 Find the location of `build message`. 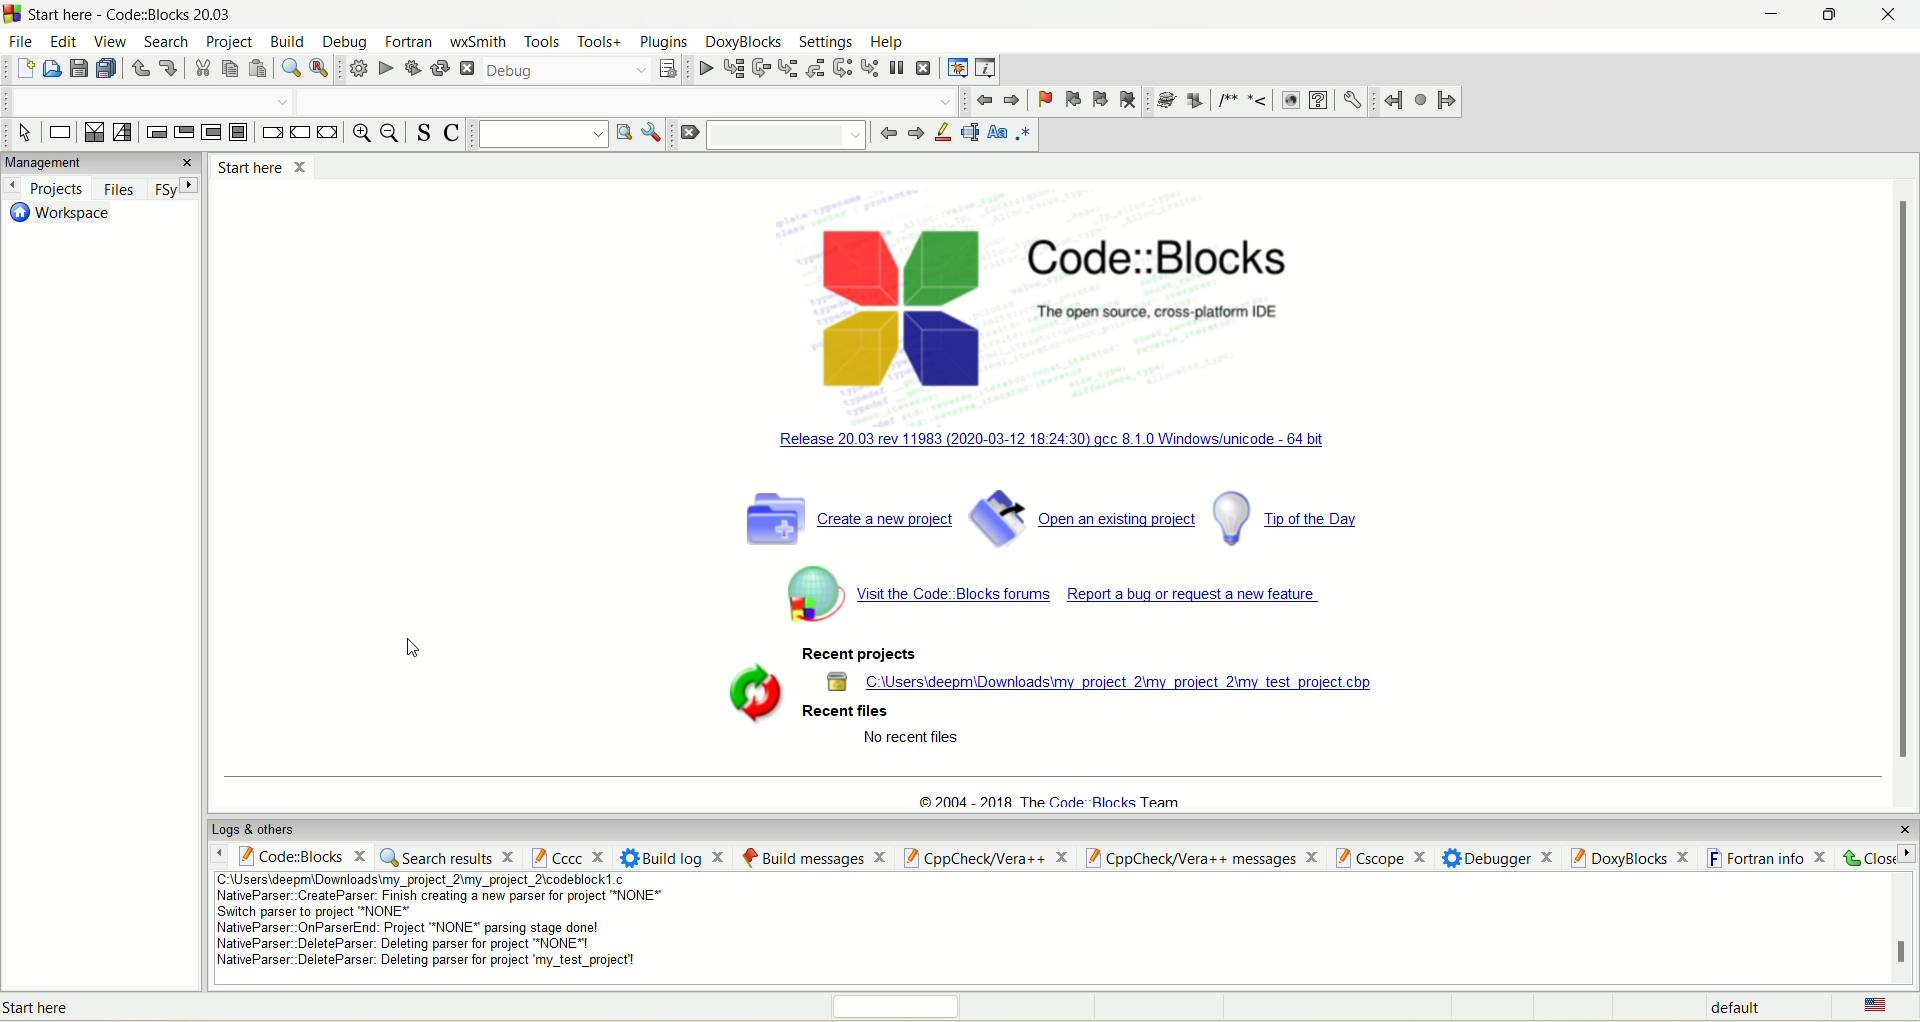

build message is located at coordinates (823, 860).